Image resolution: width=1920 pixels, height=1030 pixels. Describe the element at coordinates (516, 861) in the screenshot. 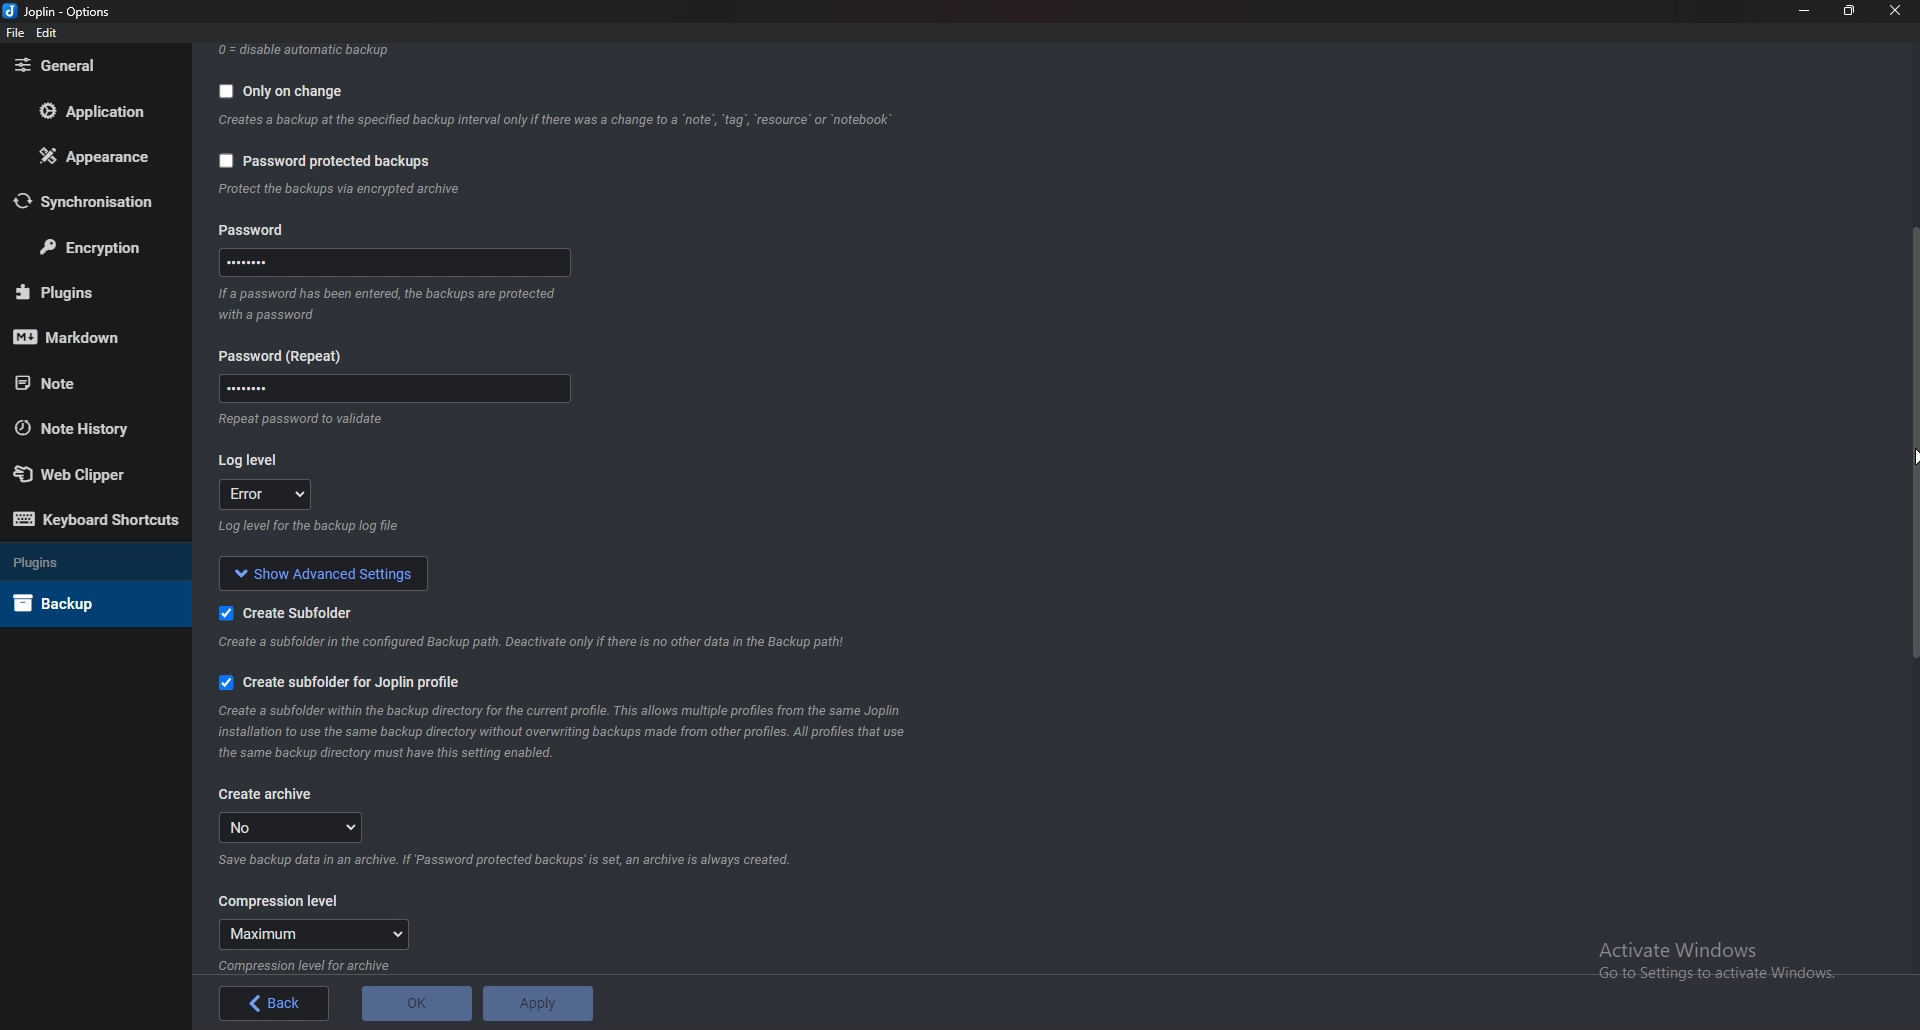

I see `Info` at that location.